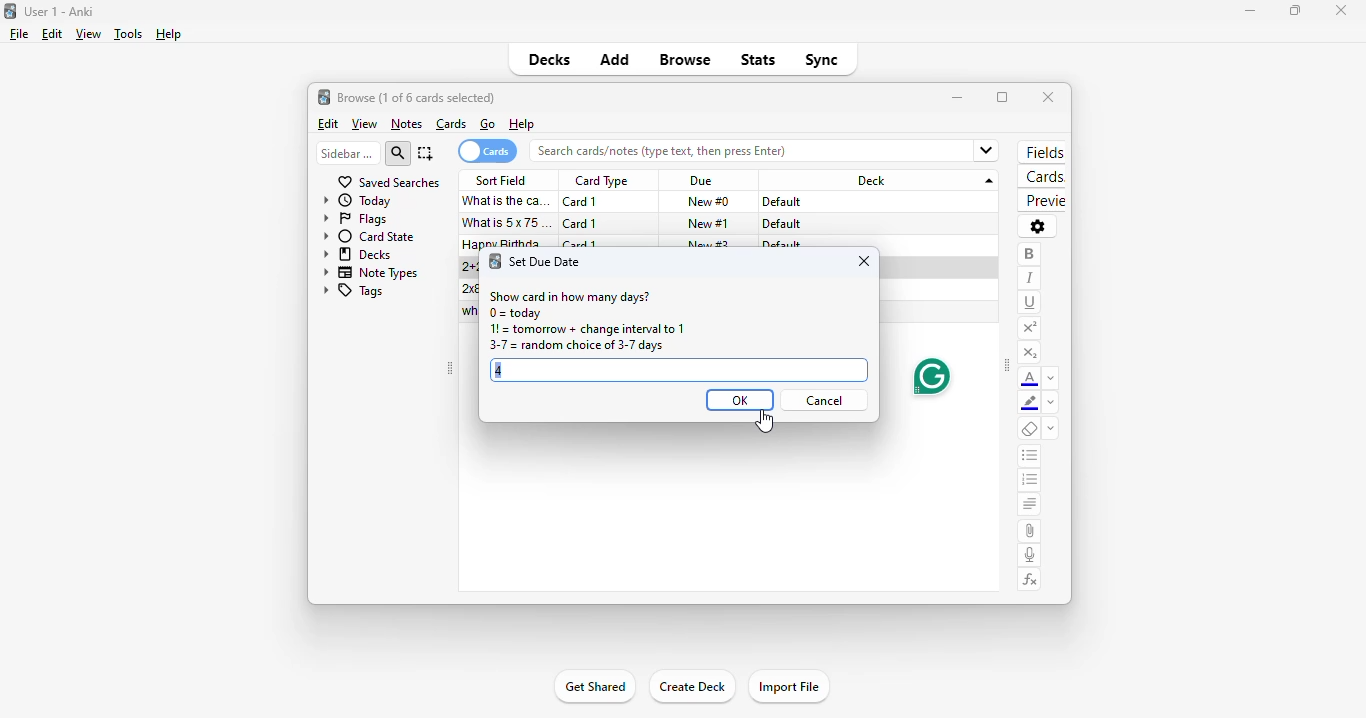 The image size is (1366, 718). What do you see at coordinates (593, 688) in the screenshot?
I see `get shared` at bounding box center [593, 688].